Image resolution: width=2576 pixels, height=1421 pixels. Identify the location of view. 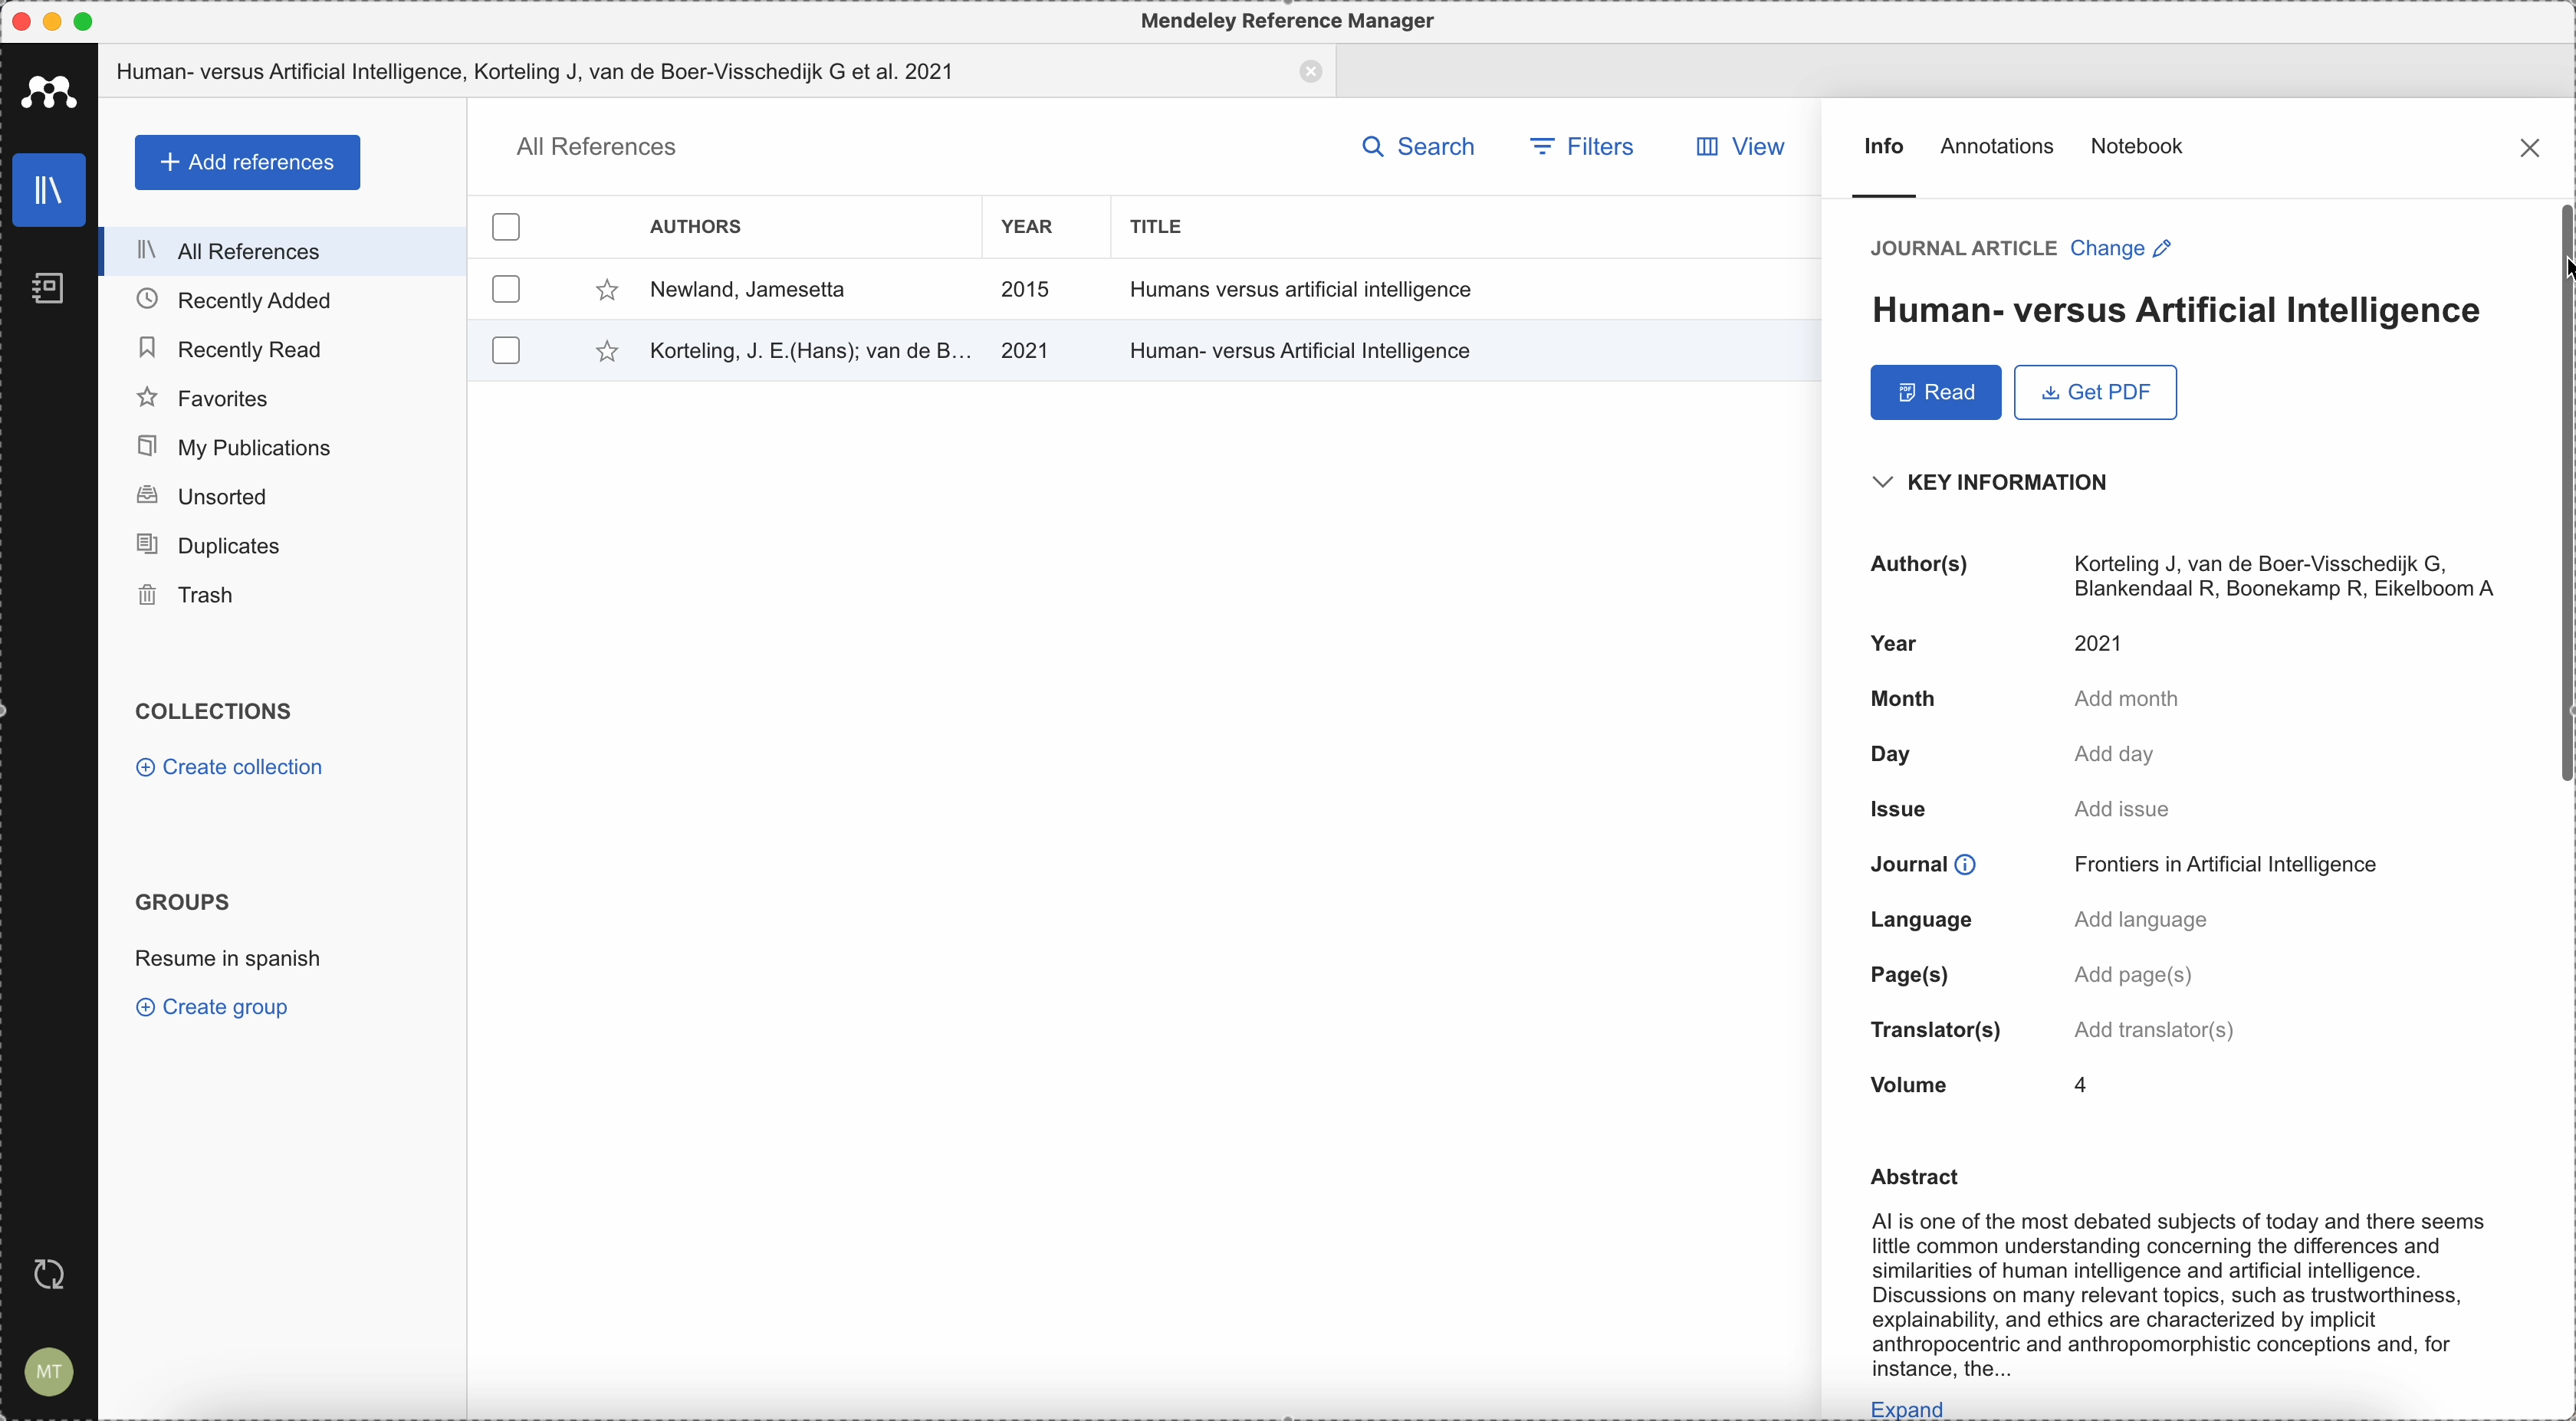
(1750, 147).